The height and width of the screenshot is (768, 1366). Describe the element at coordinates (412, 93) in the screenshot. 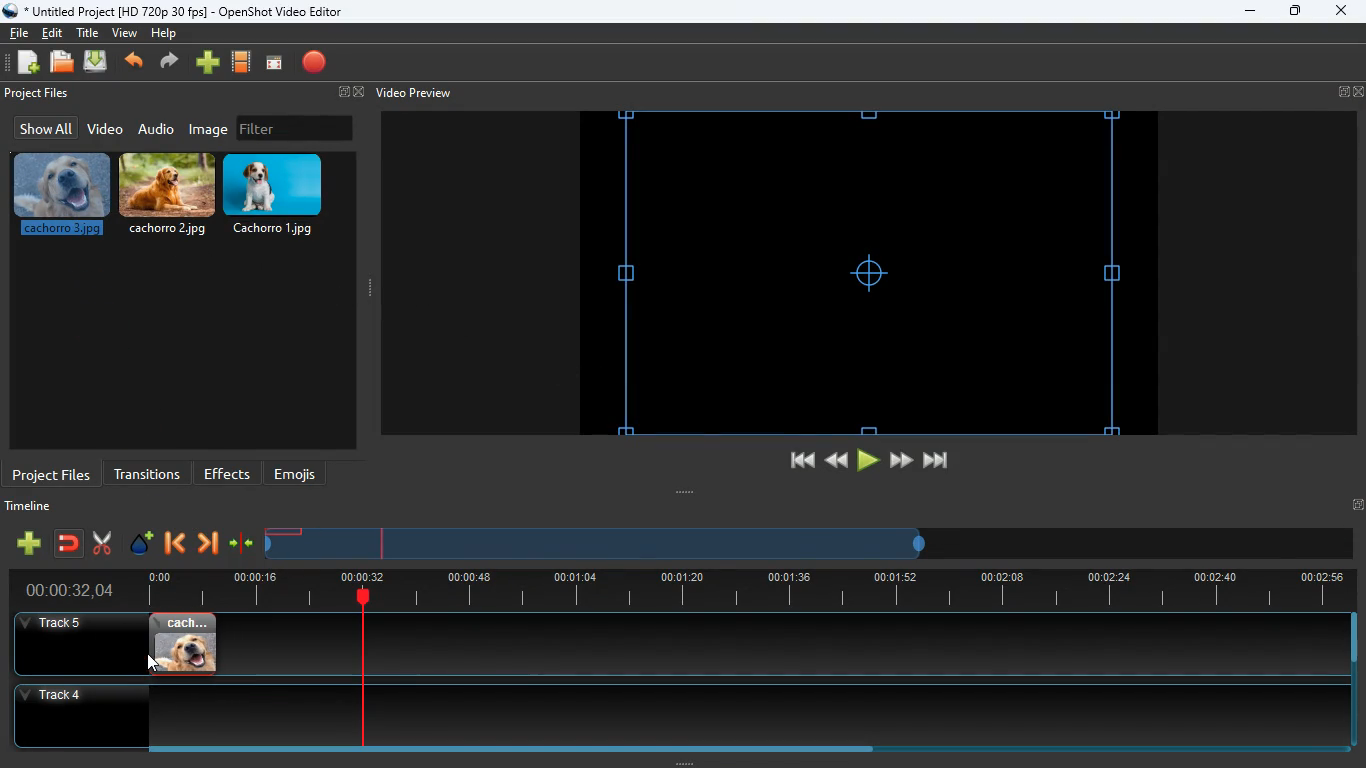

I see `video preview` at that location.